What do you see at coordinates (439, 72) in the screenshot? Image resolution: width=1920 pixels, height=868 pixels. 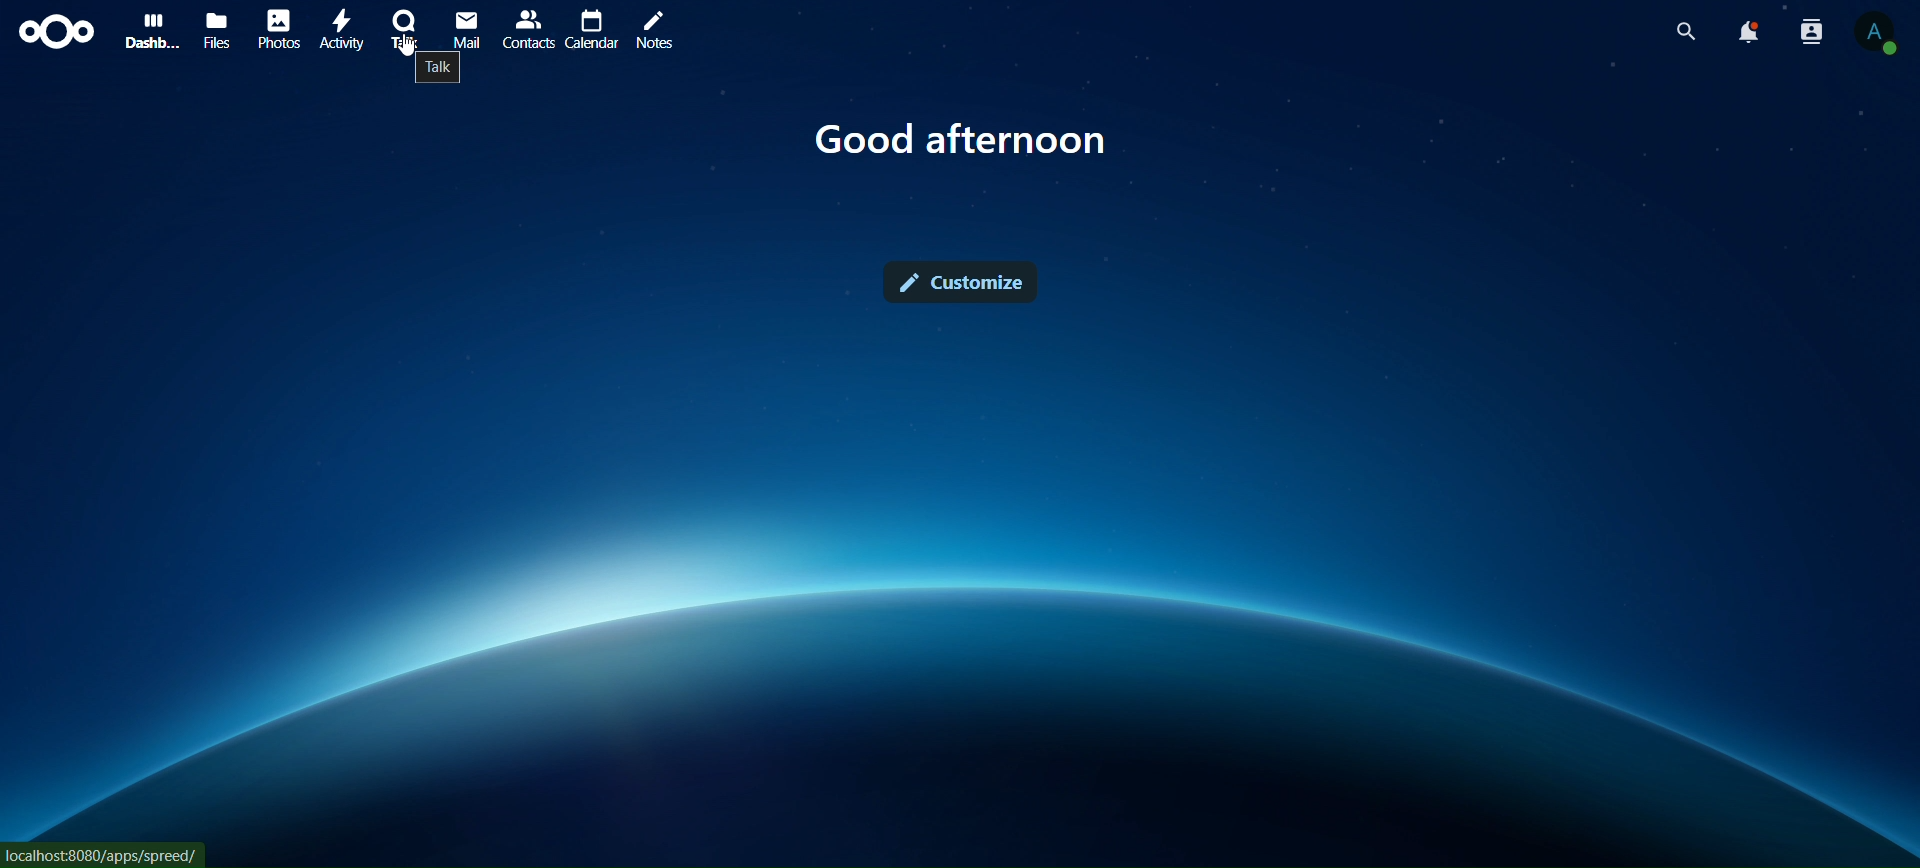 I see `tooltip` at bounding box center [439, 72].